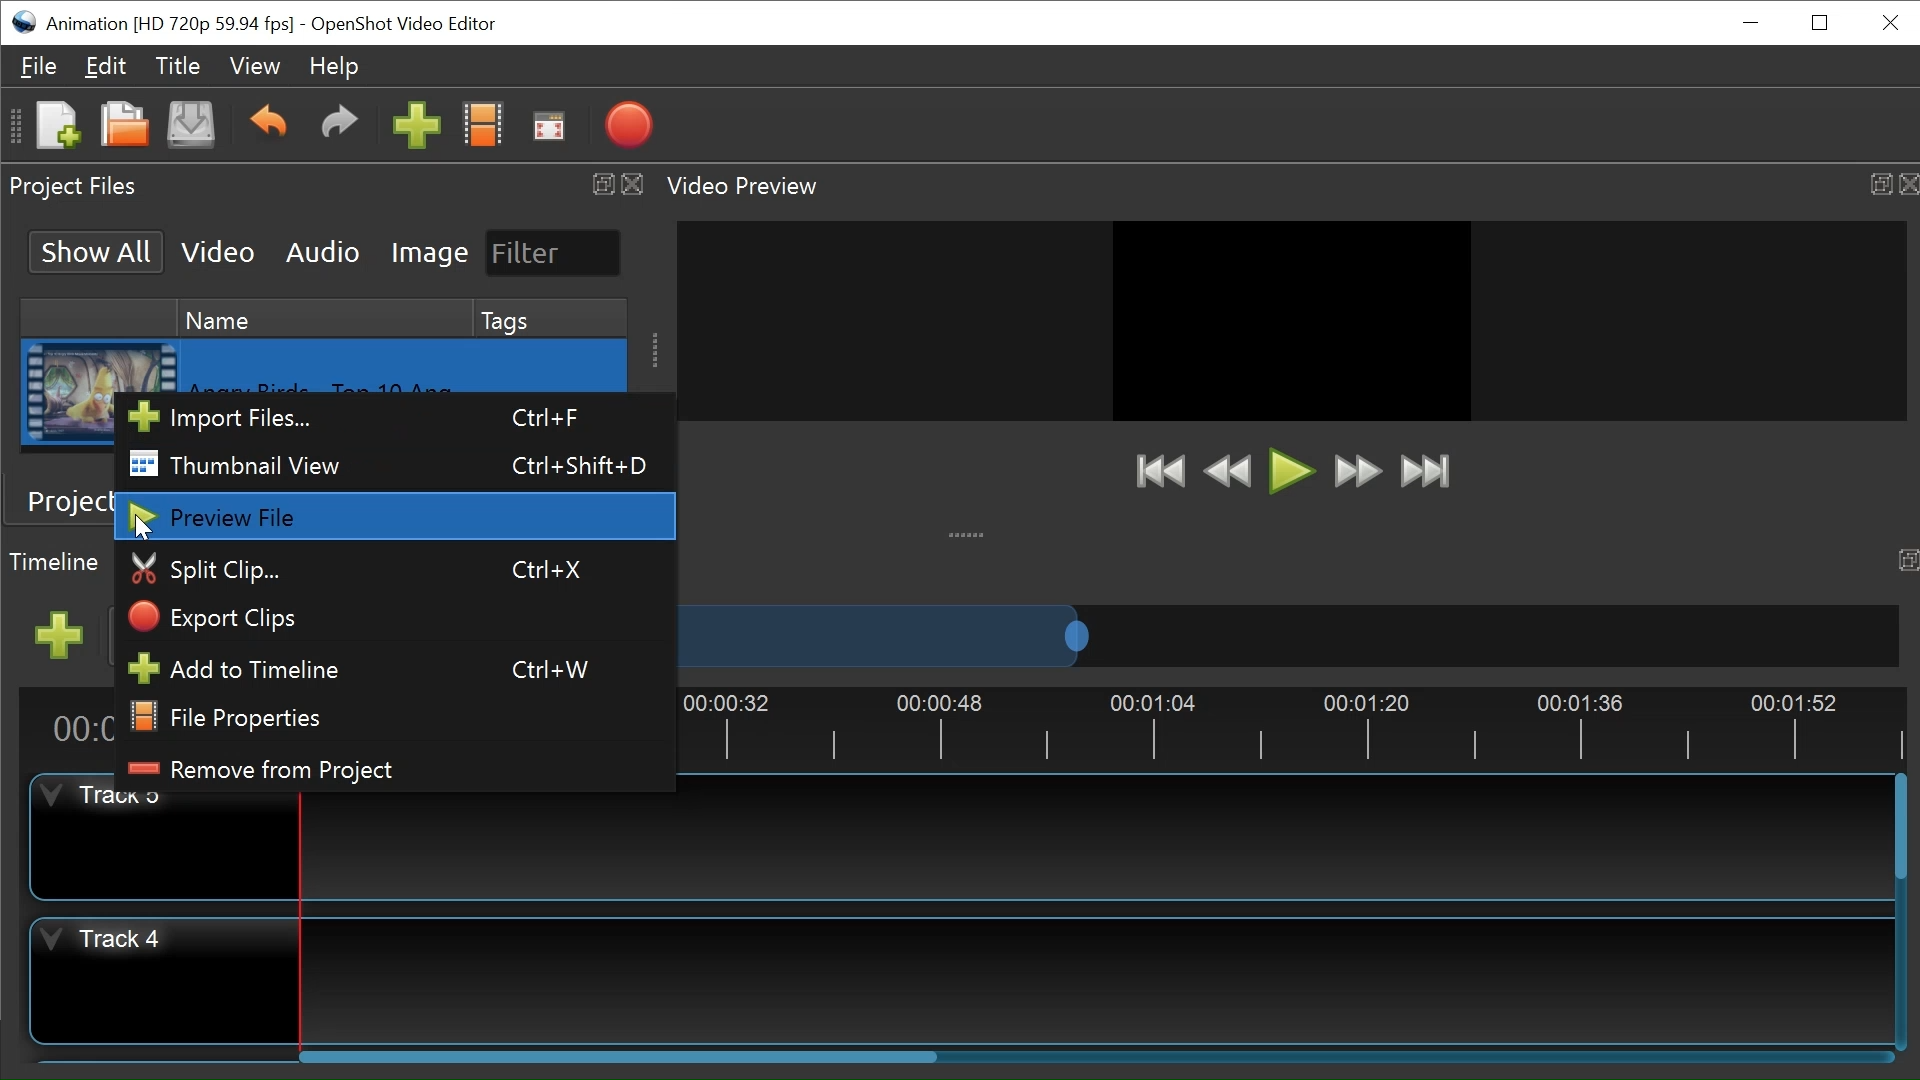 This screenshot has height=1080, width=1920. What do you see at coordinates (1163, 473) in the screenshot?
I see `Jump to Start` at bounding box center [1163, 473].